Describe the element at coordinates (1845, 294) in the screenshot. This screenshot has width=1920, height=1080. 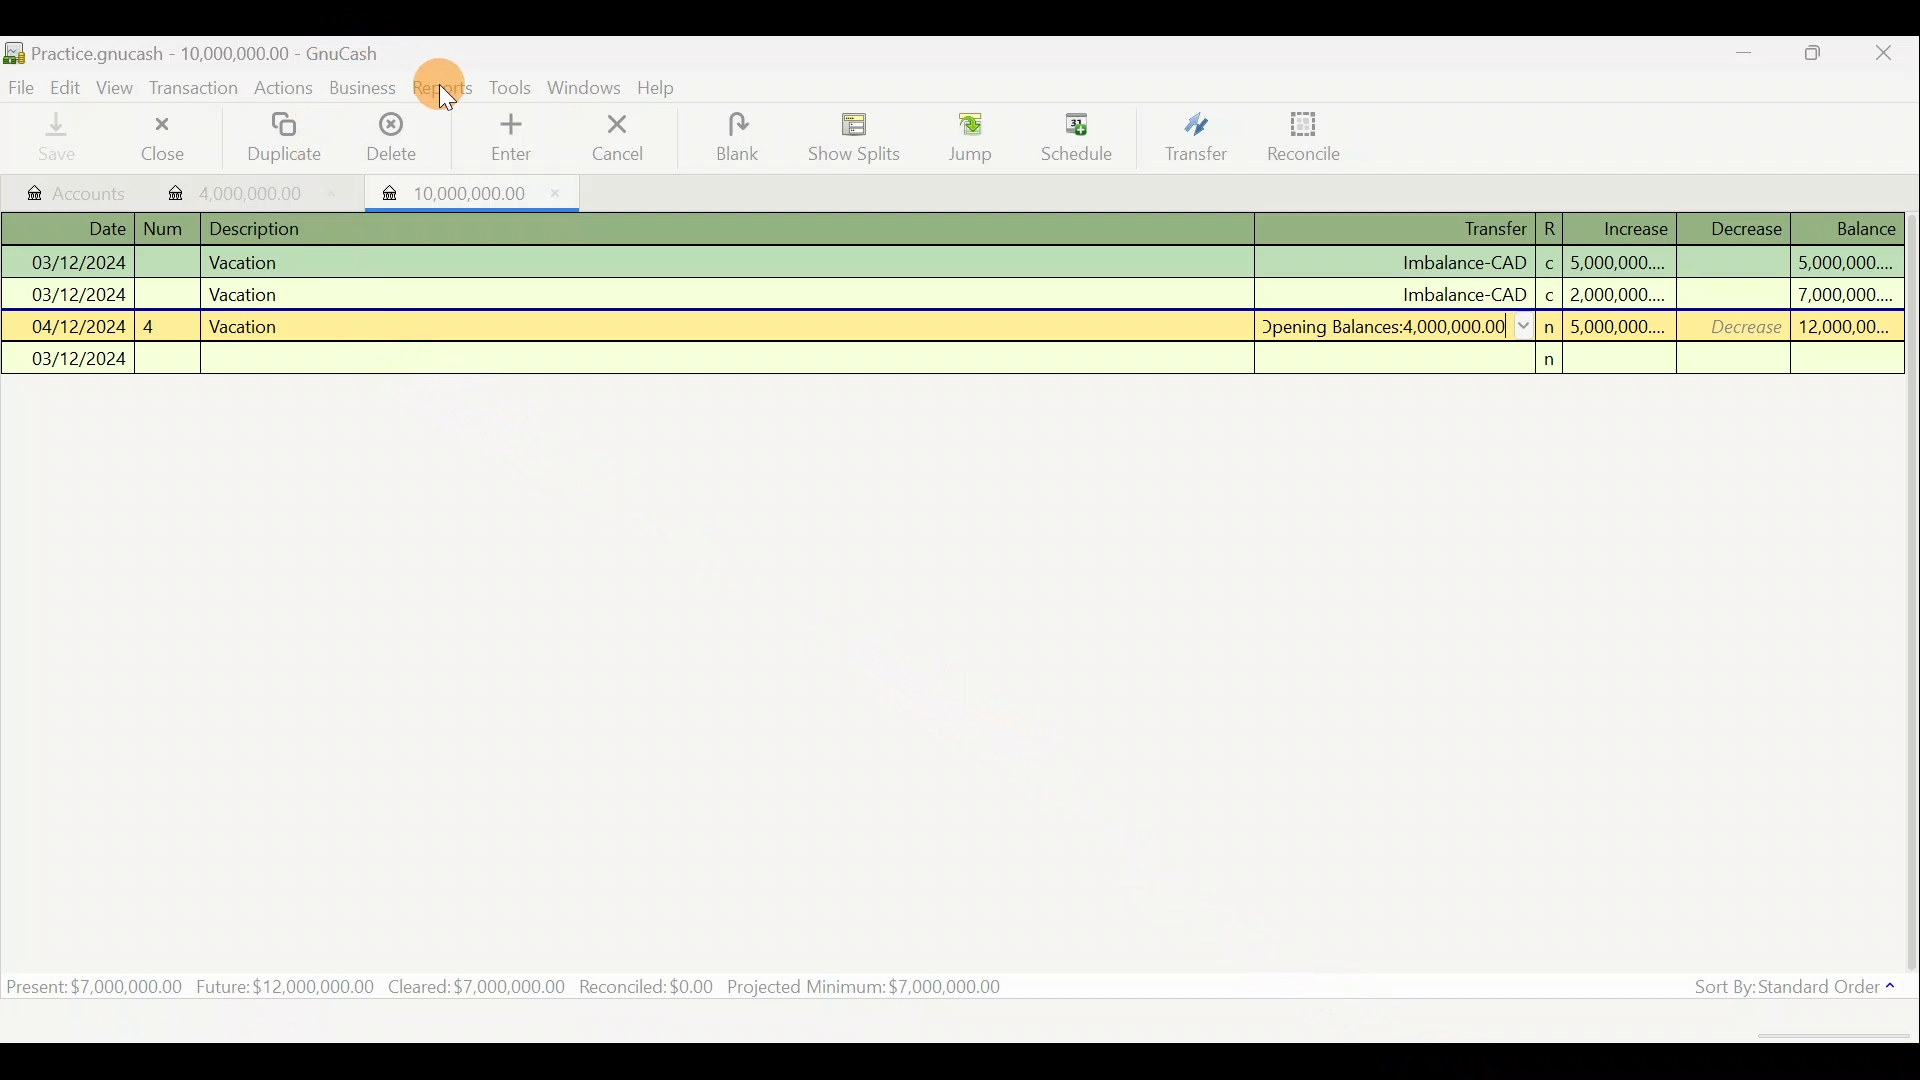
I see `7,000,000....` at that location.